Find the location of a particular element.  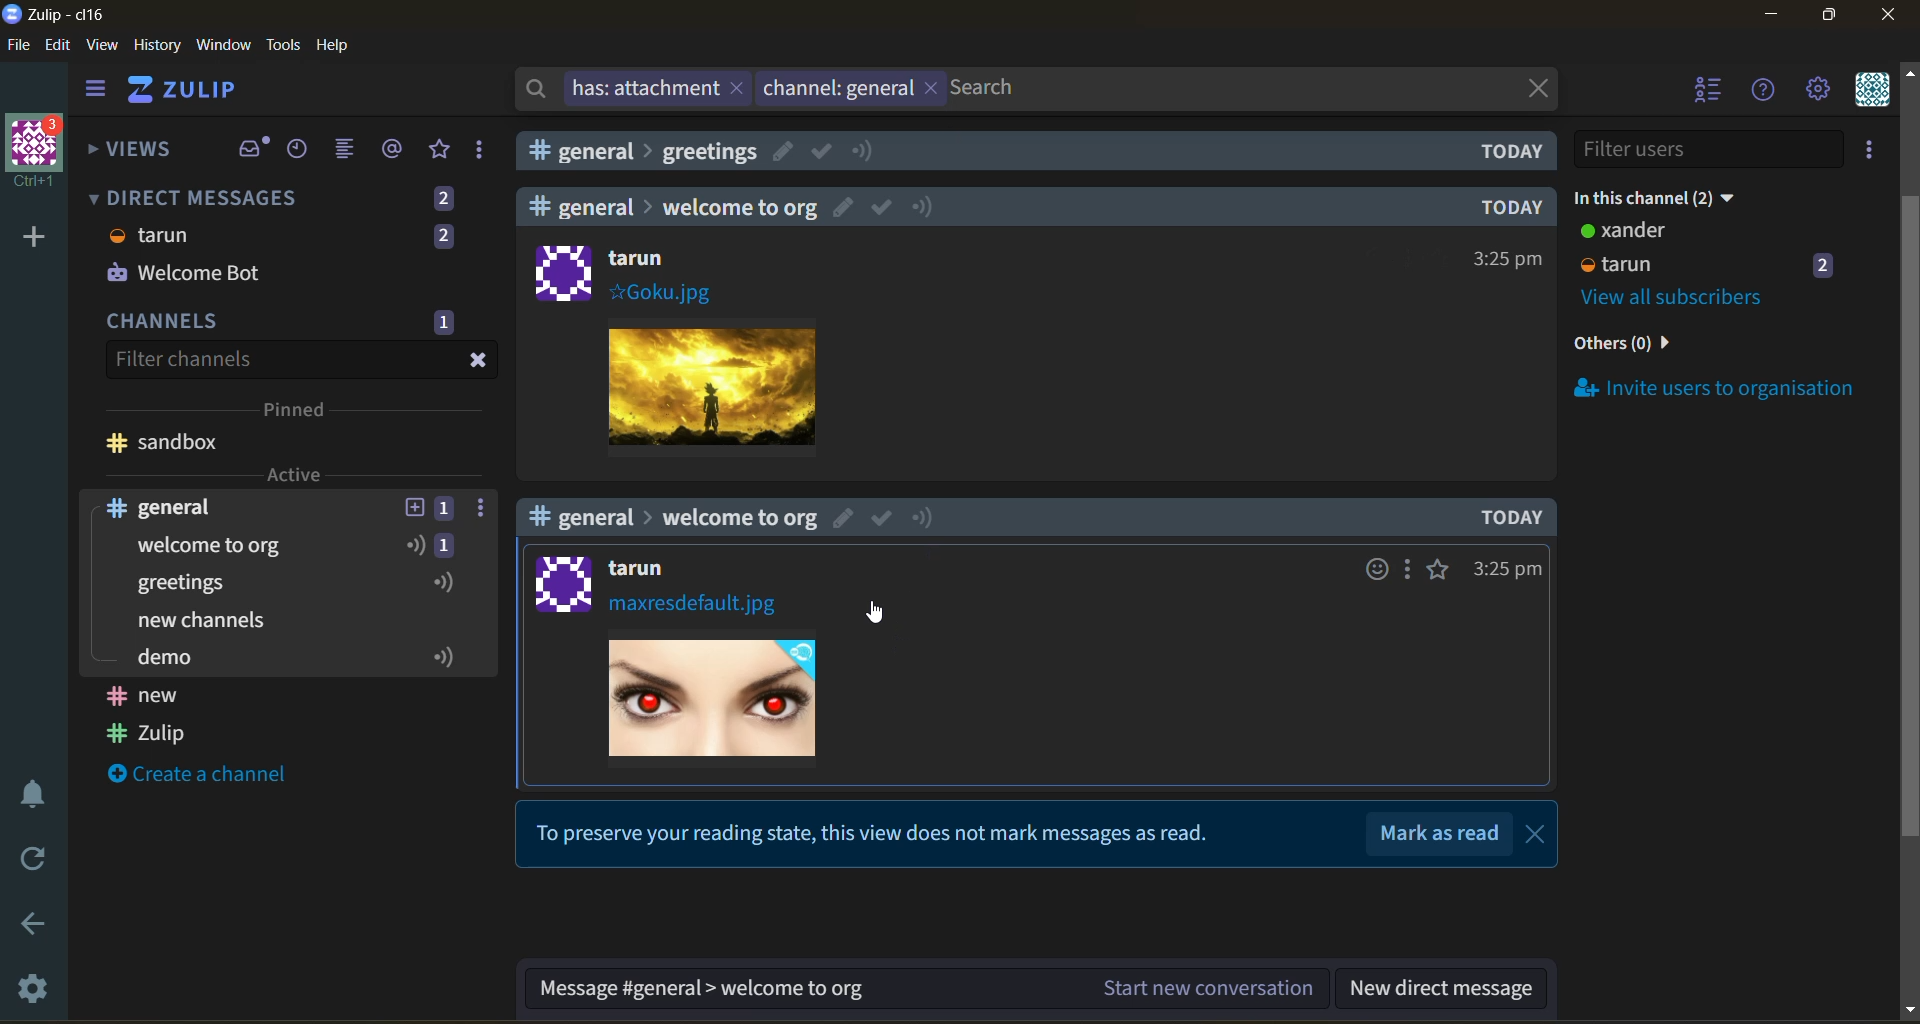

create a channel is located at coordinates (198, 622).